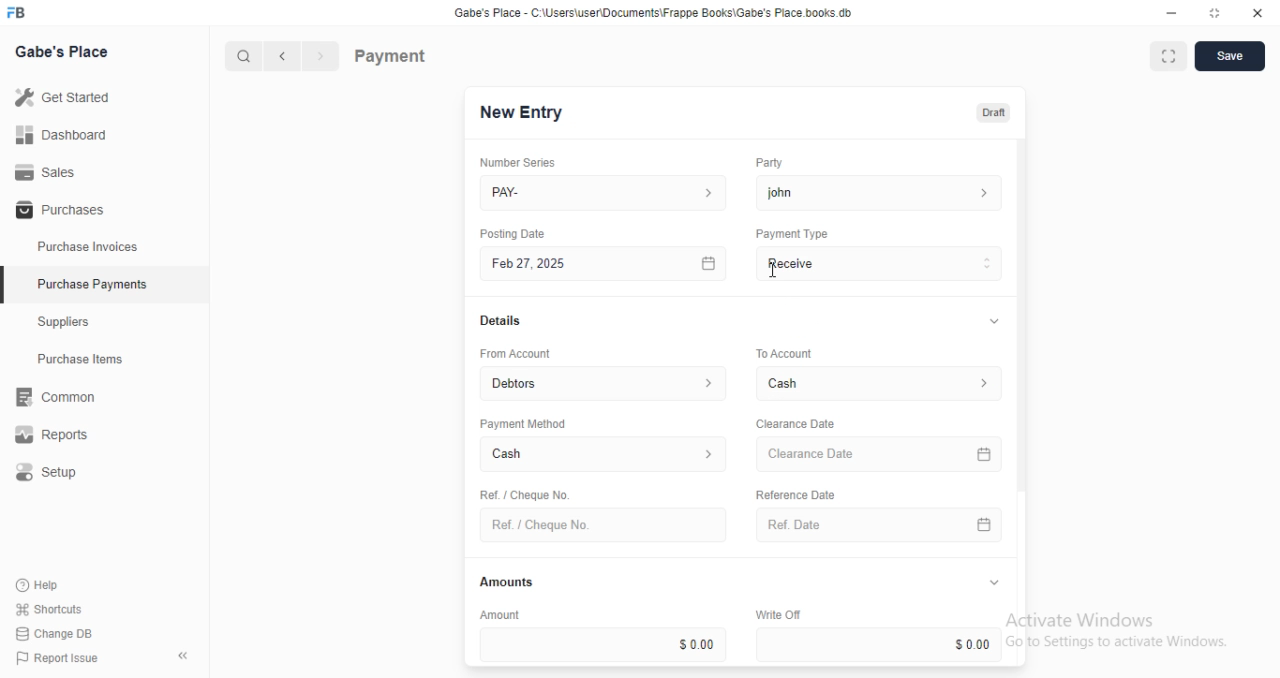 The width and height of the screenshot is (1280, 678). I want to click on From Account, so click(605, 382).